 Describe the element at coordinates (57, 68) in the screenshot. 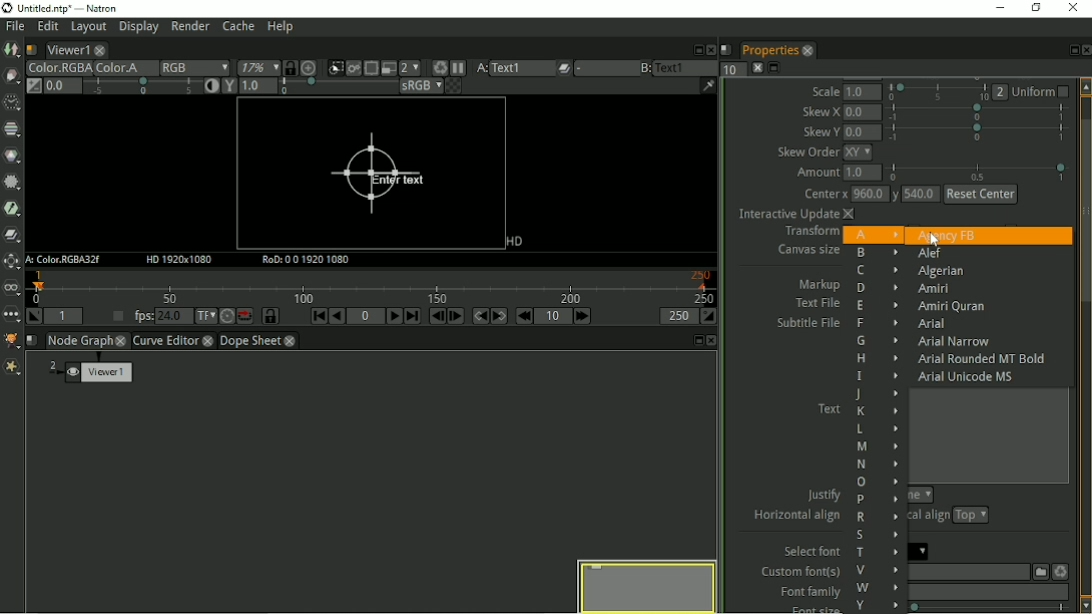

I see `Color.RGBA` at that location.